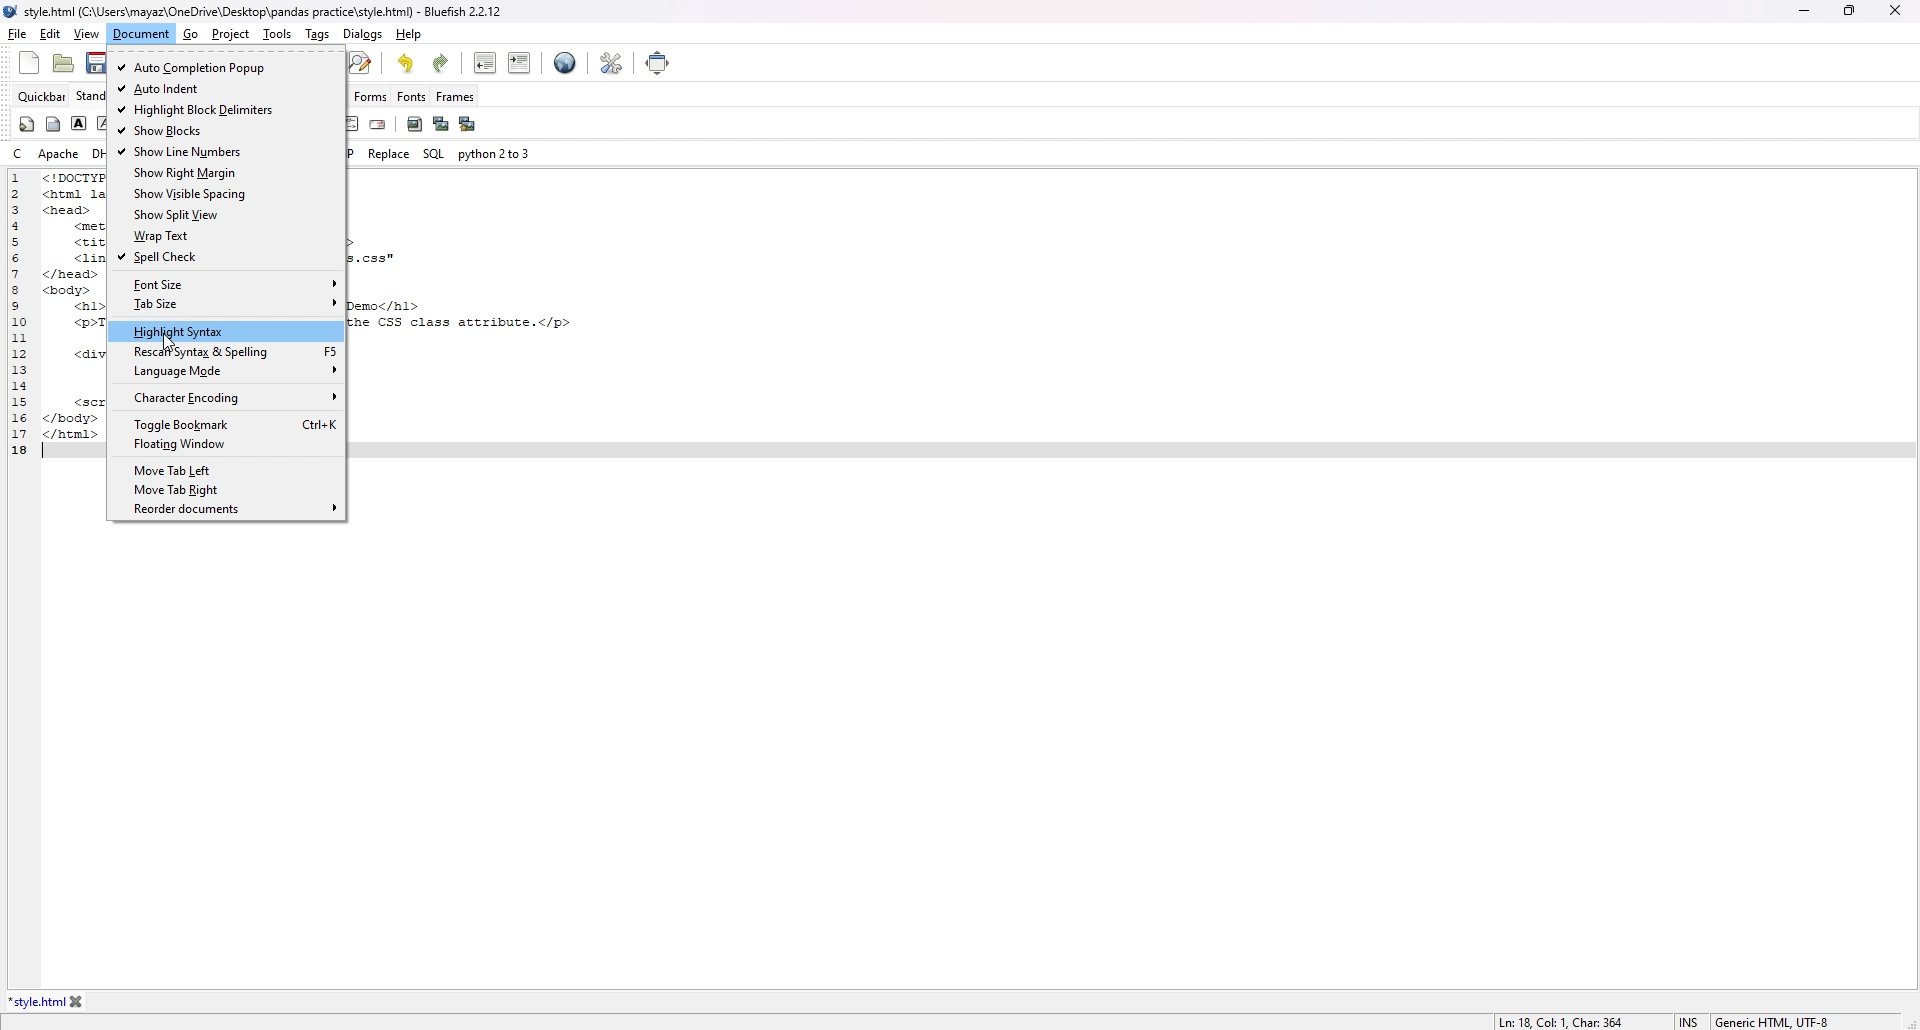 The image size is (1920, 1030). Describe the element at coordinates (351, 122) in the screenshot. I see `html comment` at that location.